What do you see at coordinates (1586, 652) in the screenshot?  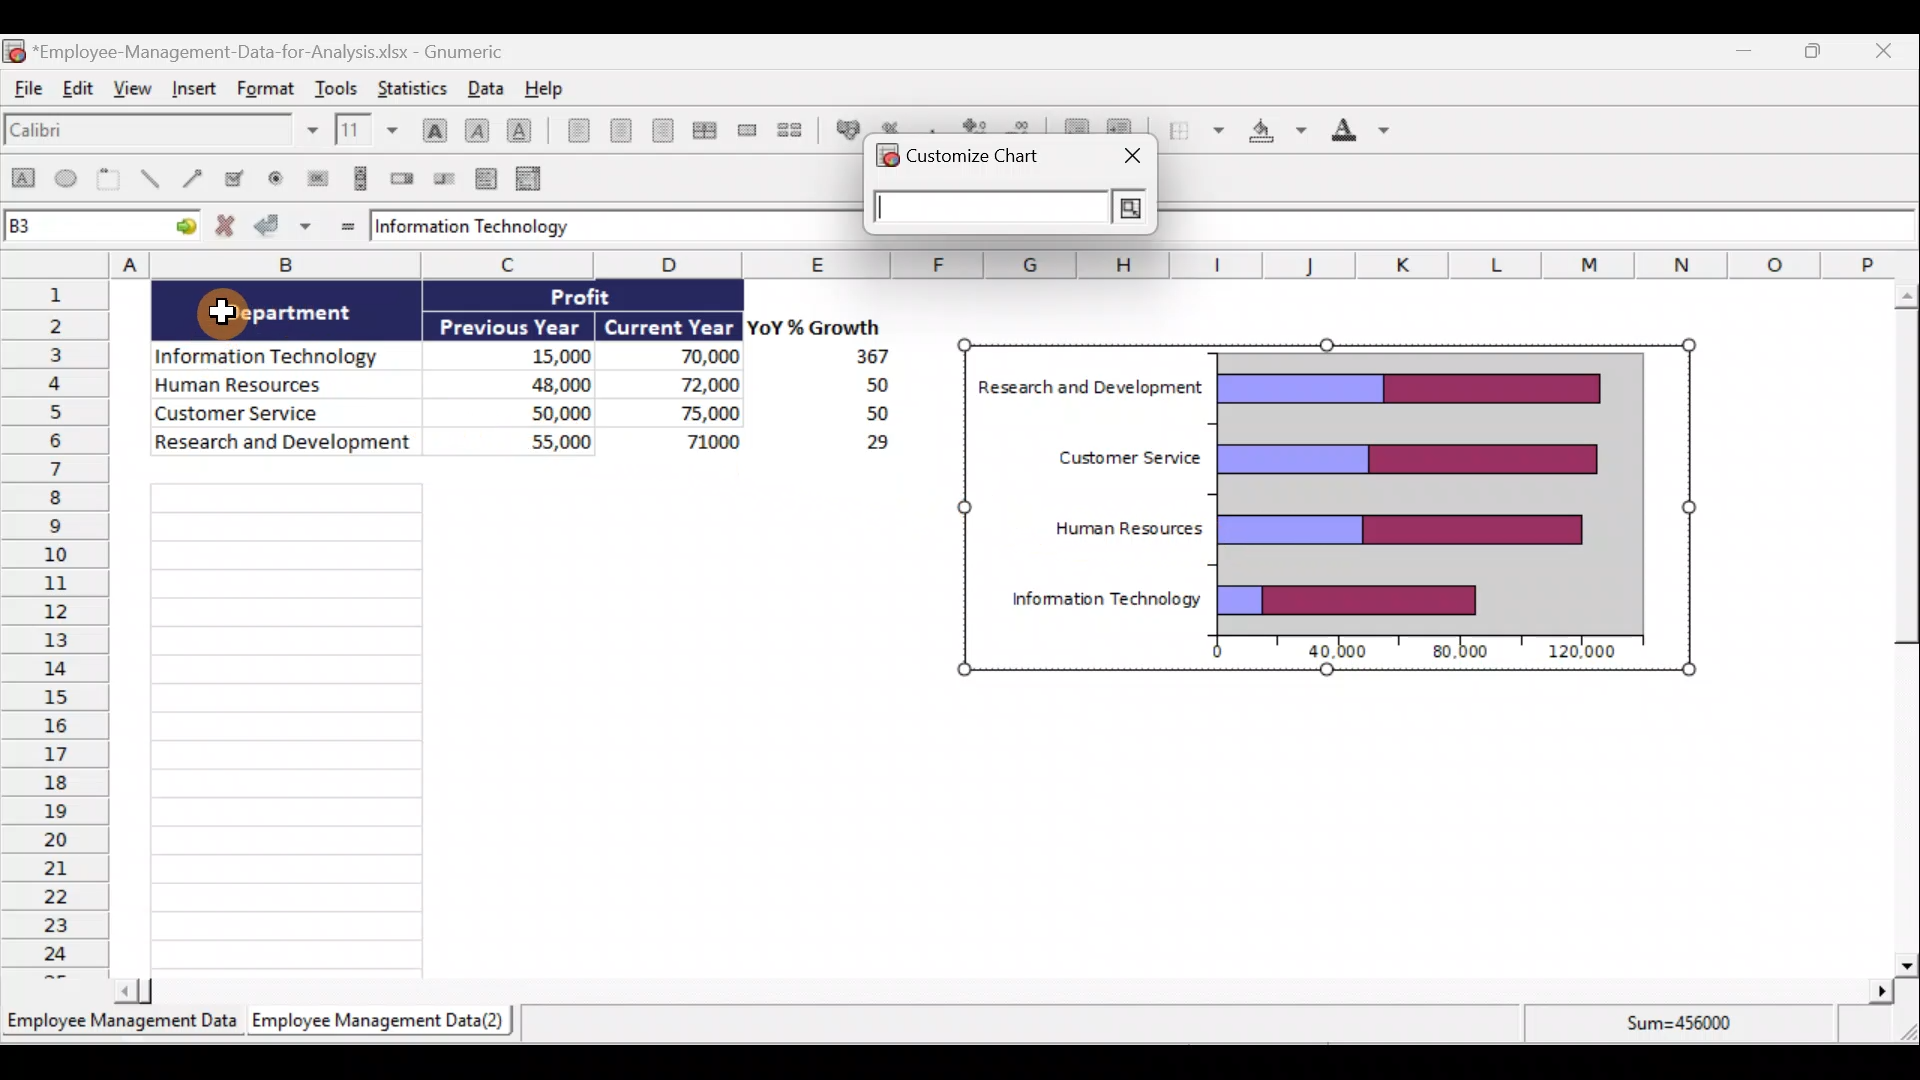 I see `120.000` at bounding box center [1586, 652].